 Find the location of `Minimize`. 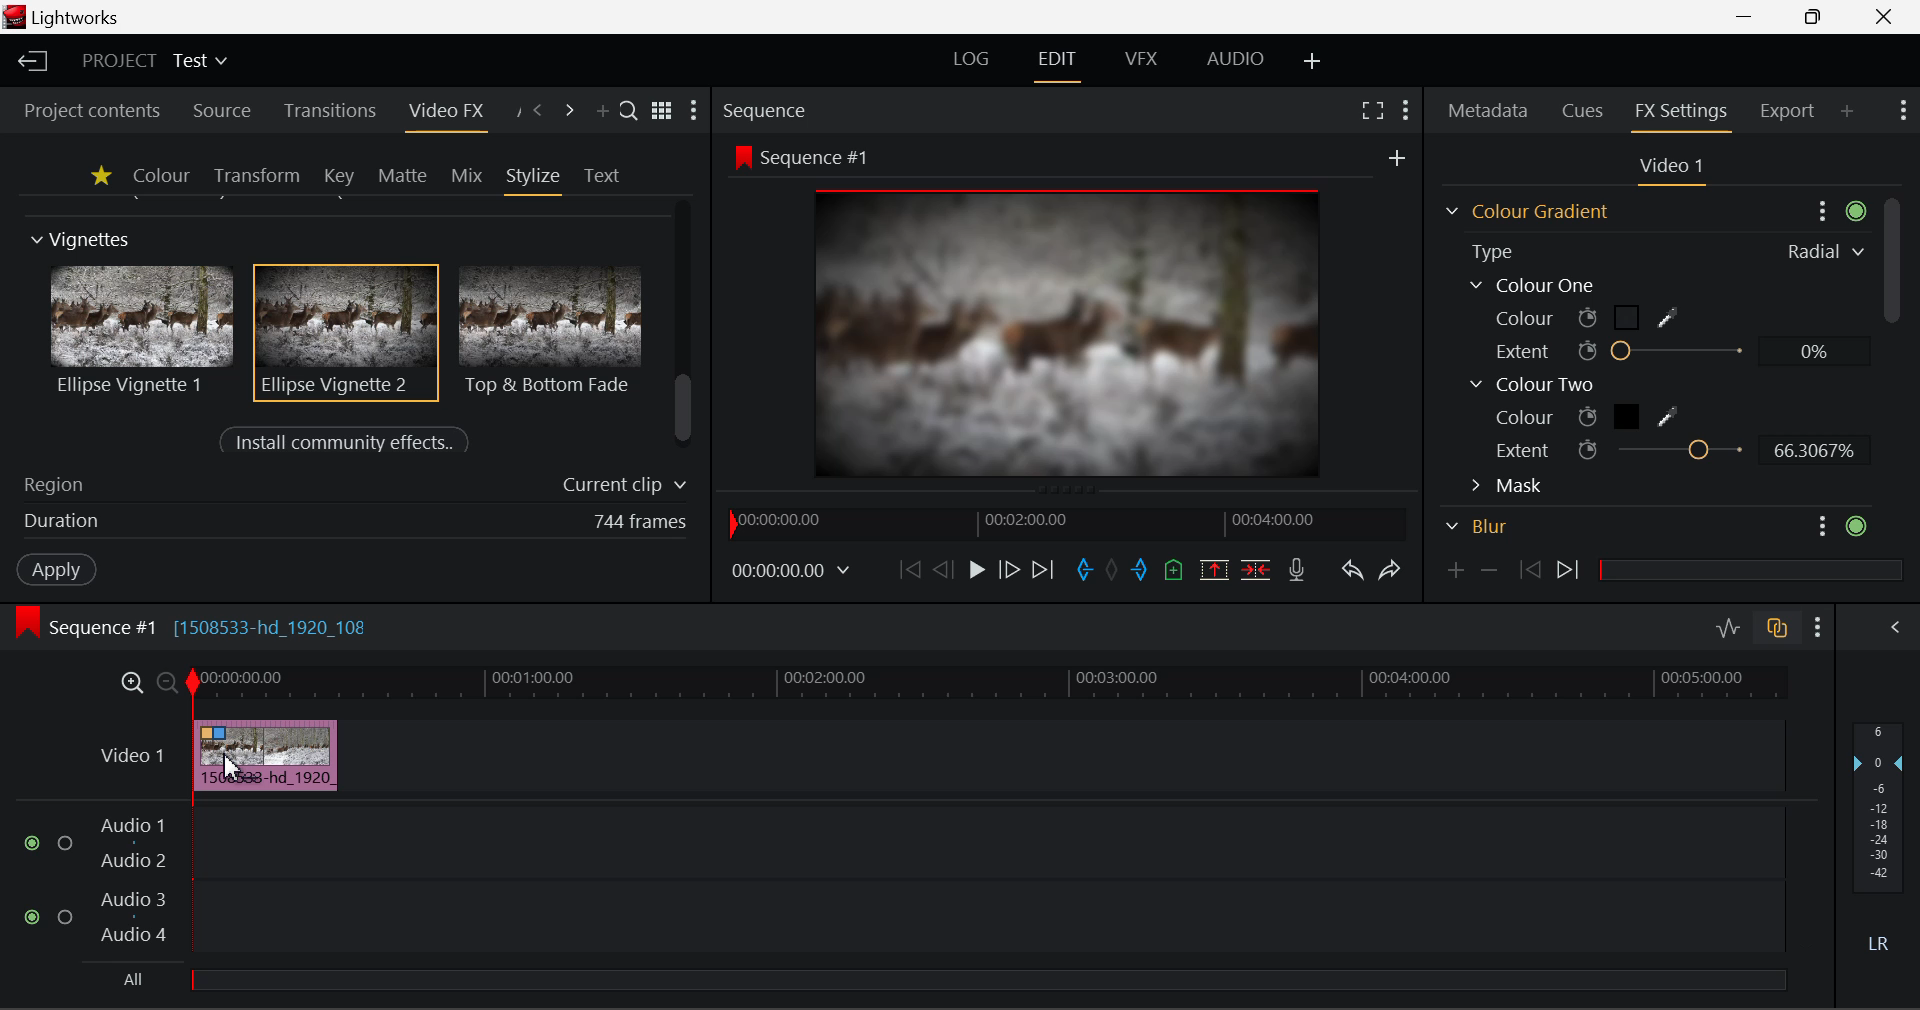

Minimize is located at coordinates (1814, 18).